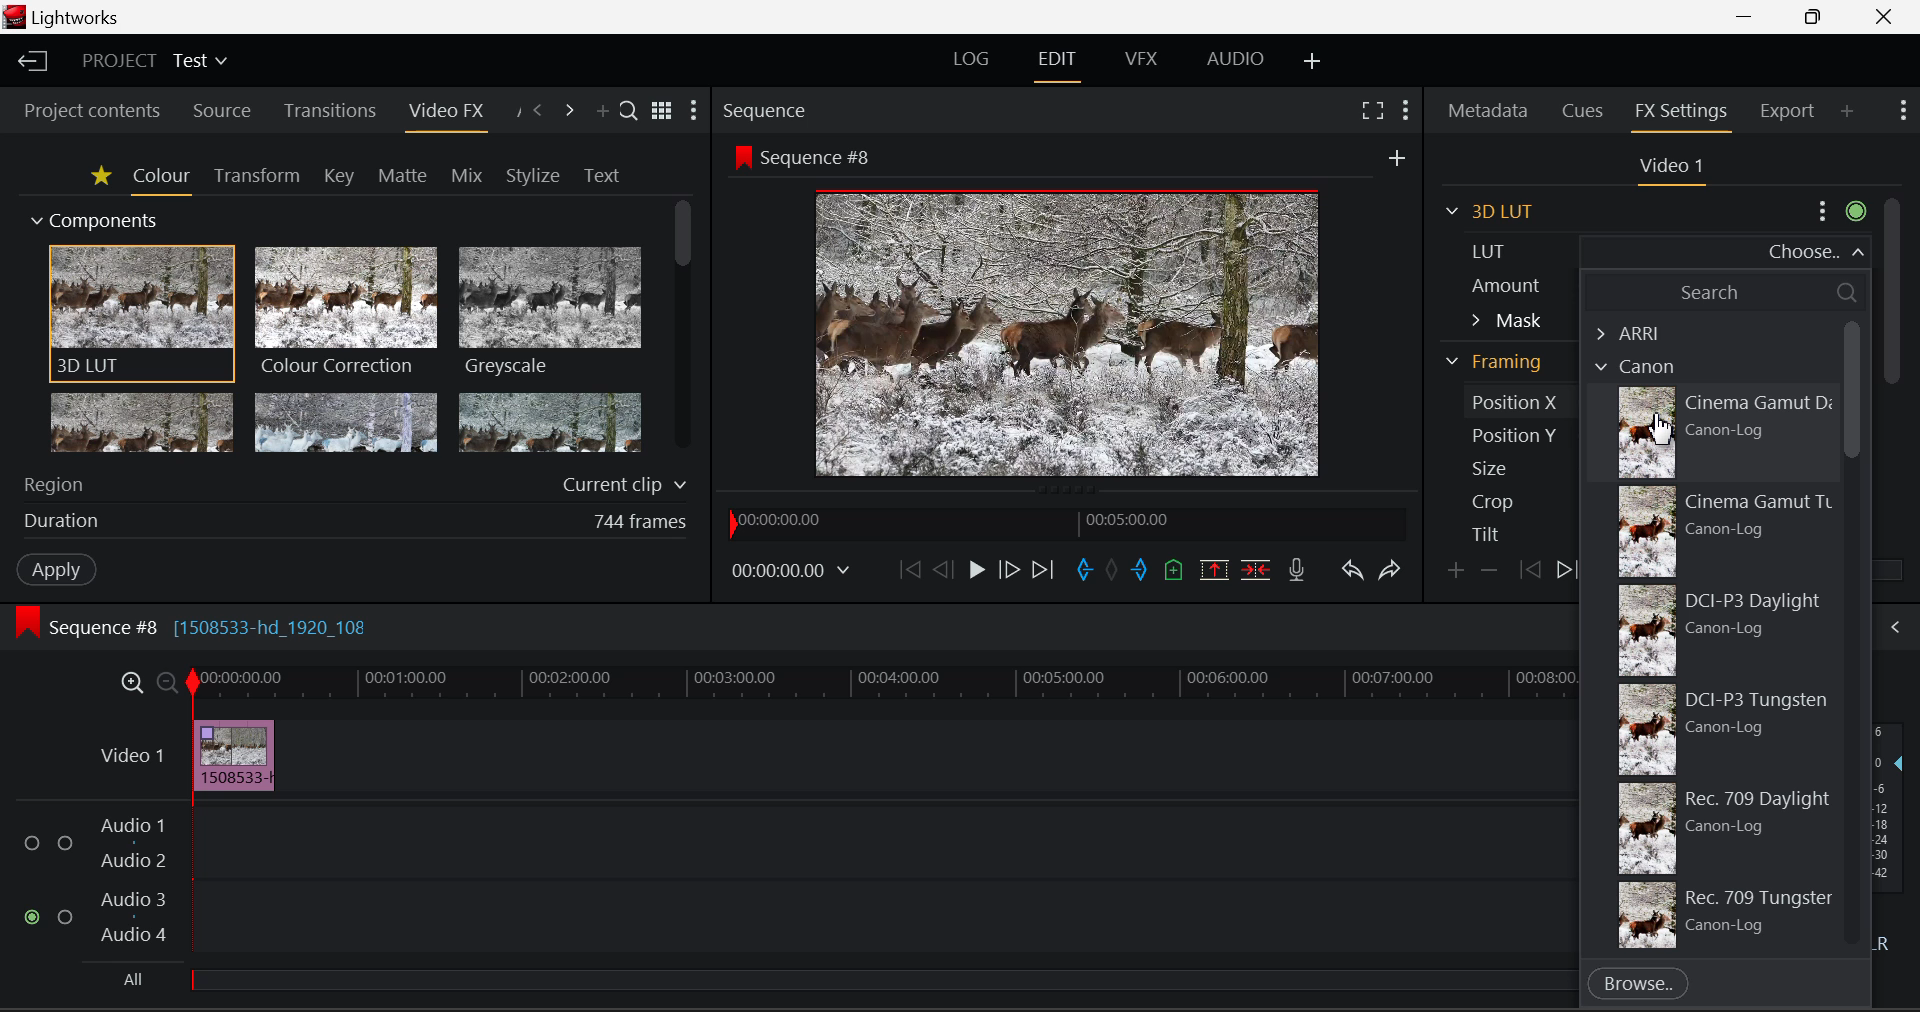 The image size is (1920, 1012). I want to click on Scroll Bar, so click(1895, 367).